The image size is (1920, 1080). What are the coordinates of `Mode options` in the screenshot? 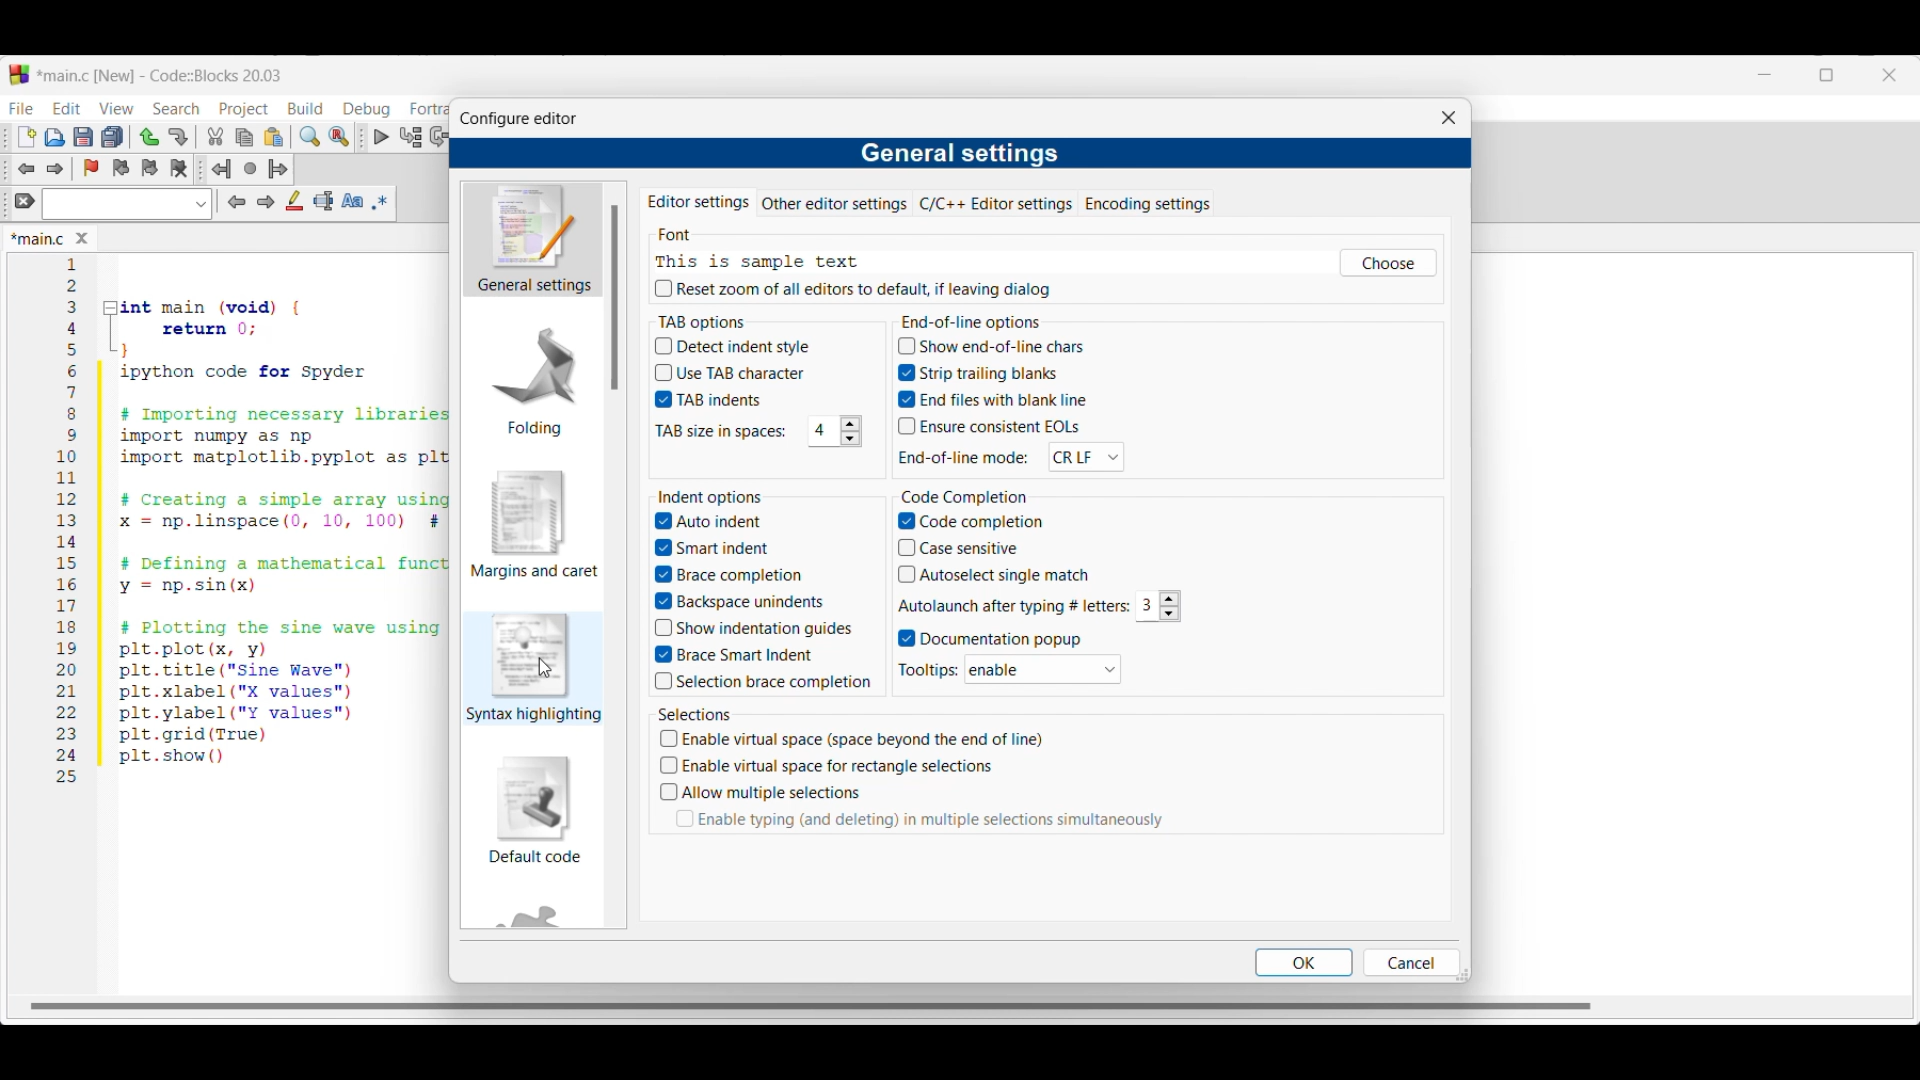 It's located at (1086, 457).